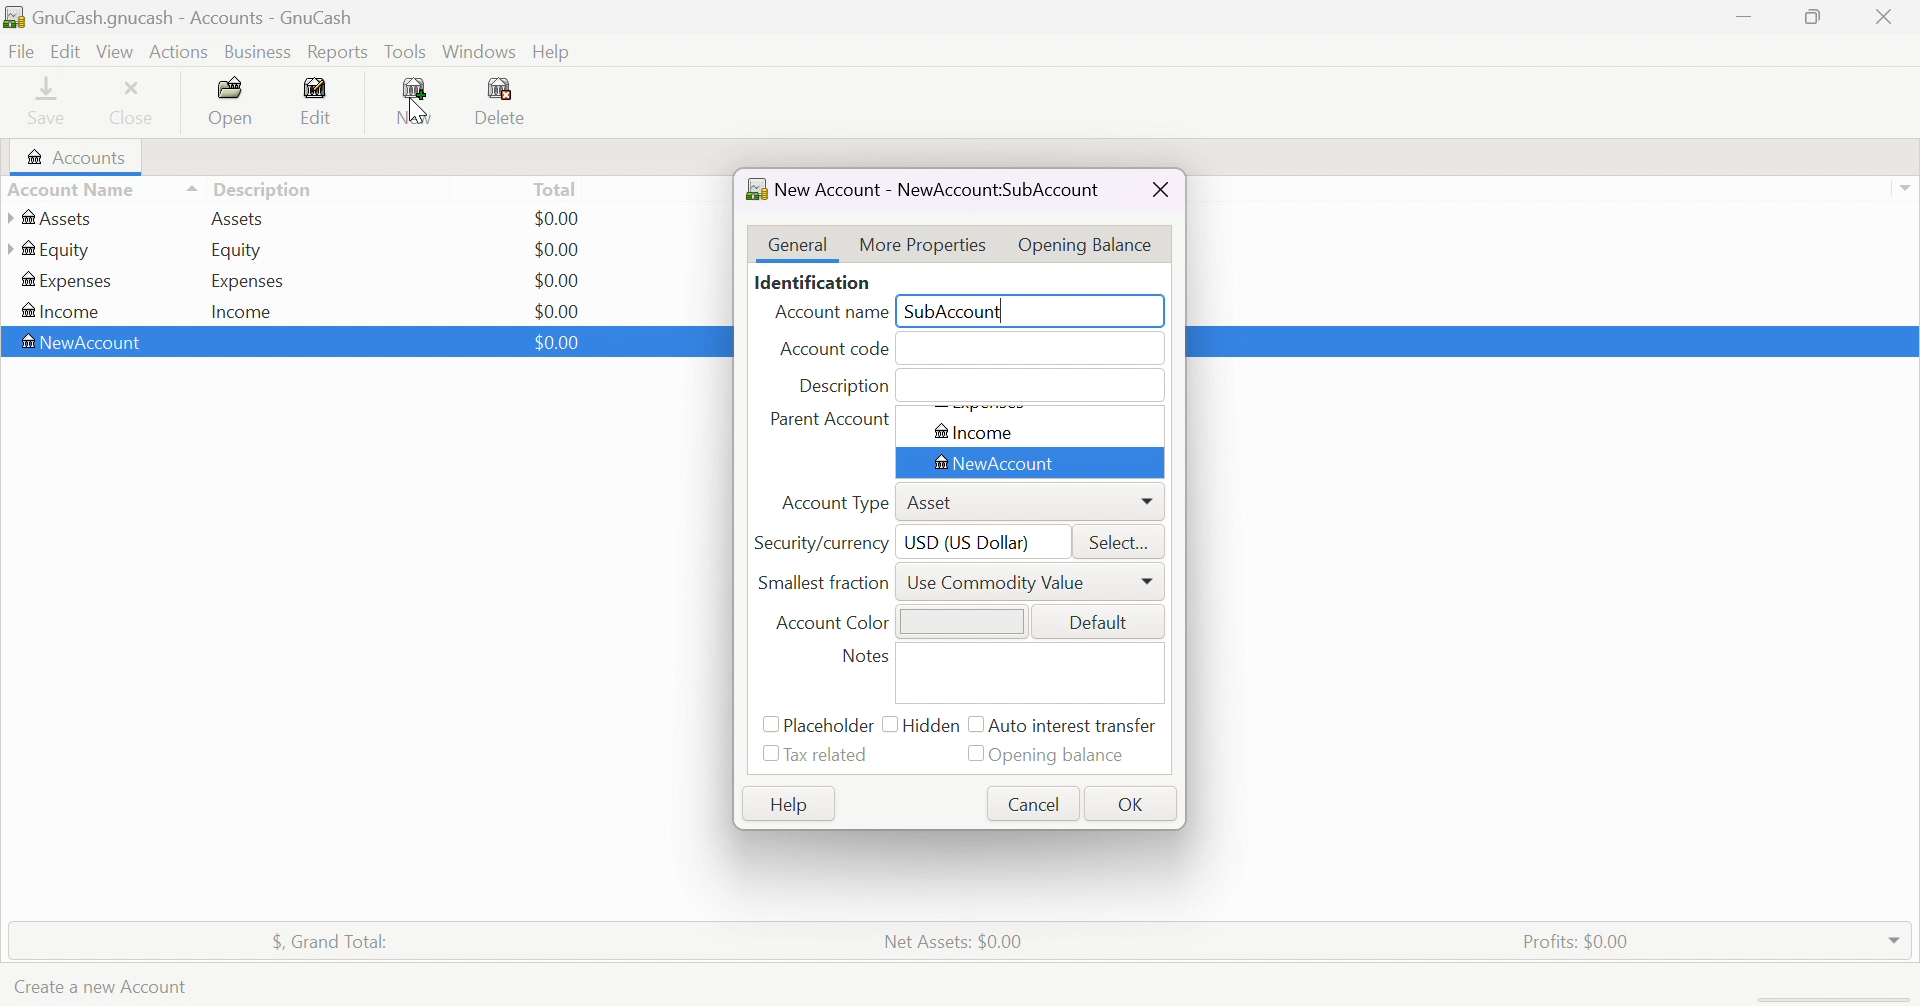 The image size is (1920, 1006). What do you see at coordinates (239, 248) in the screenshot?
I see `Equity` at bounding box center [239, 248].